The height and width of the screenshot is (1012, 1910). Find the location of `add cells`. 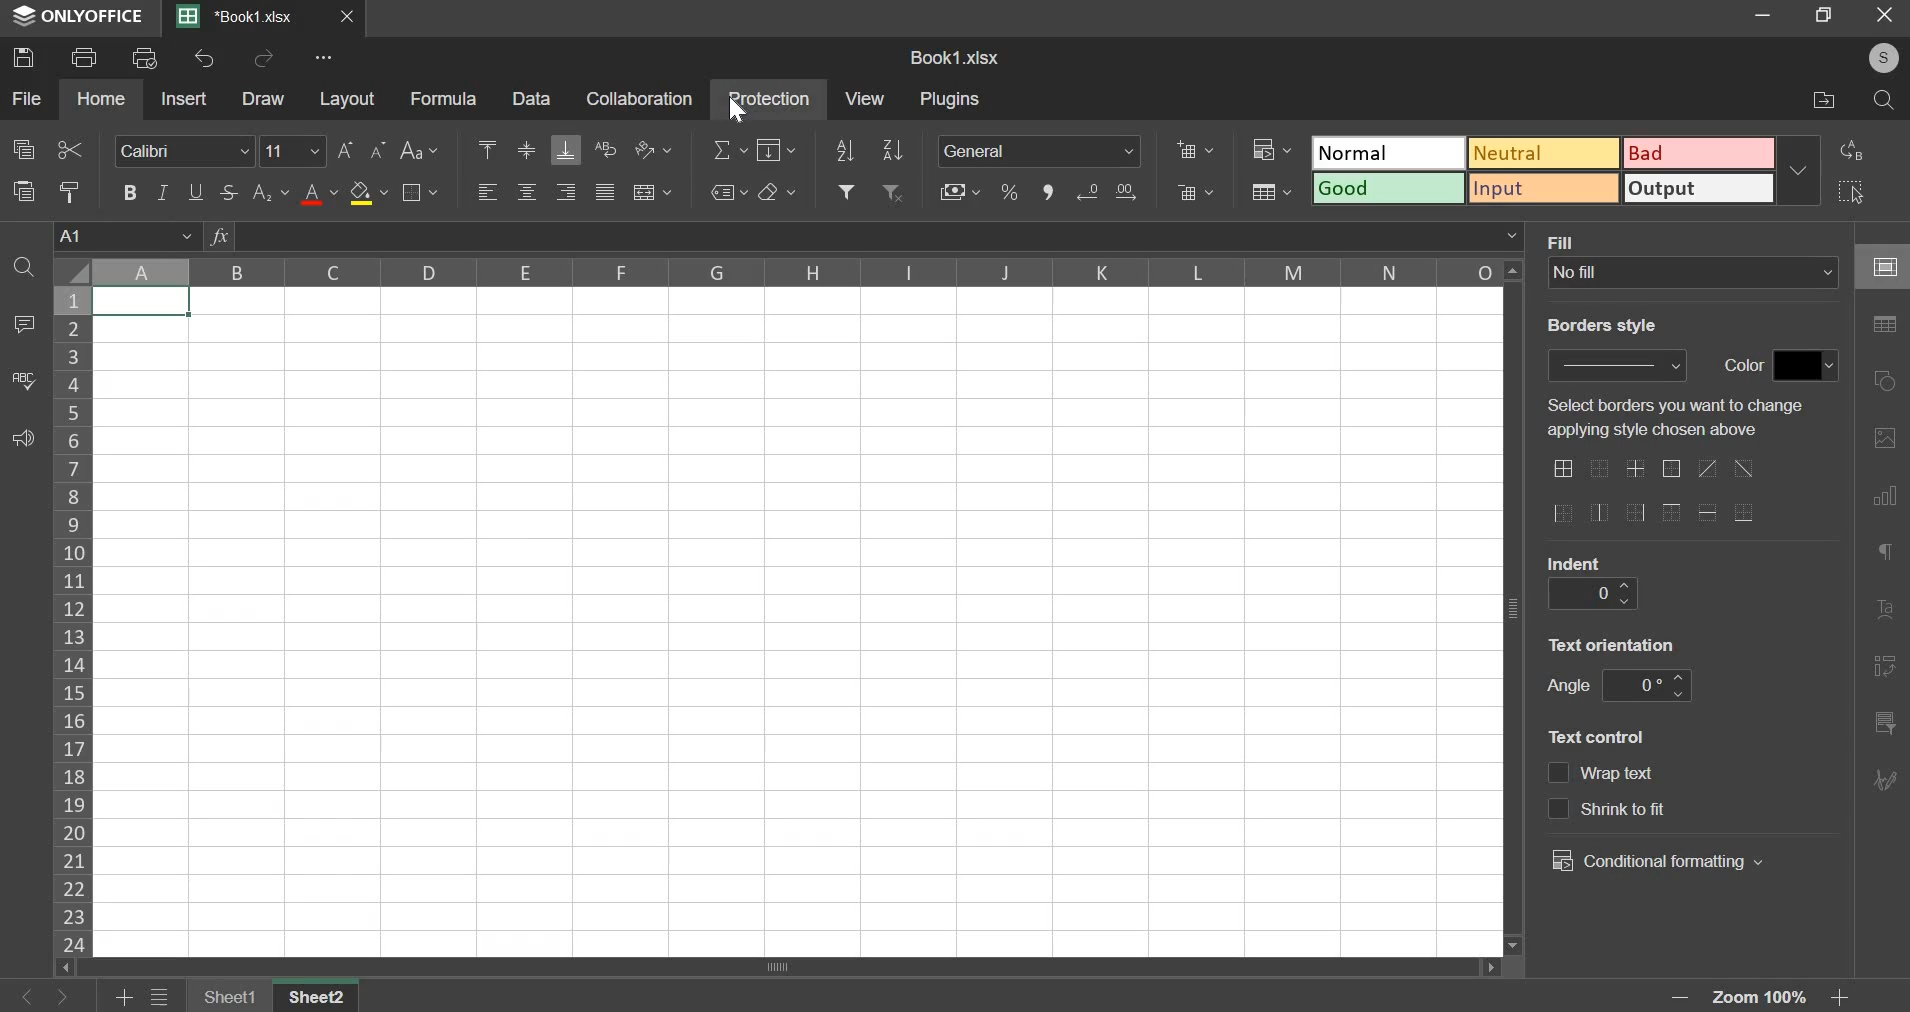

add cells is located at coordinates (1194, 149).